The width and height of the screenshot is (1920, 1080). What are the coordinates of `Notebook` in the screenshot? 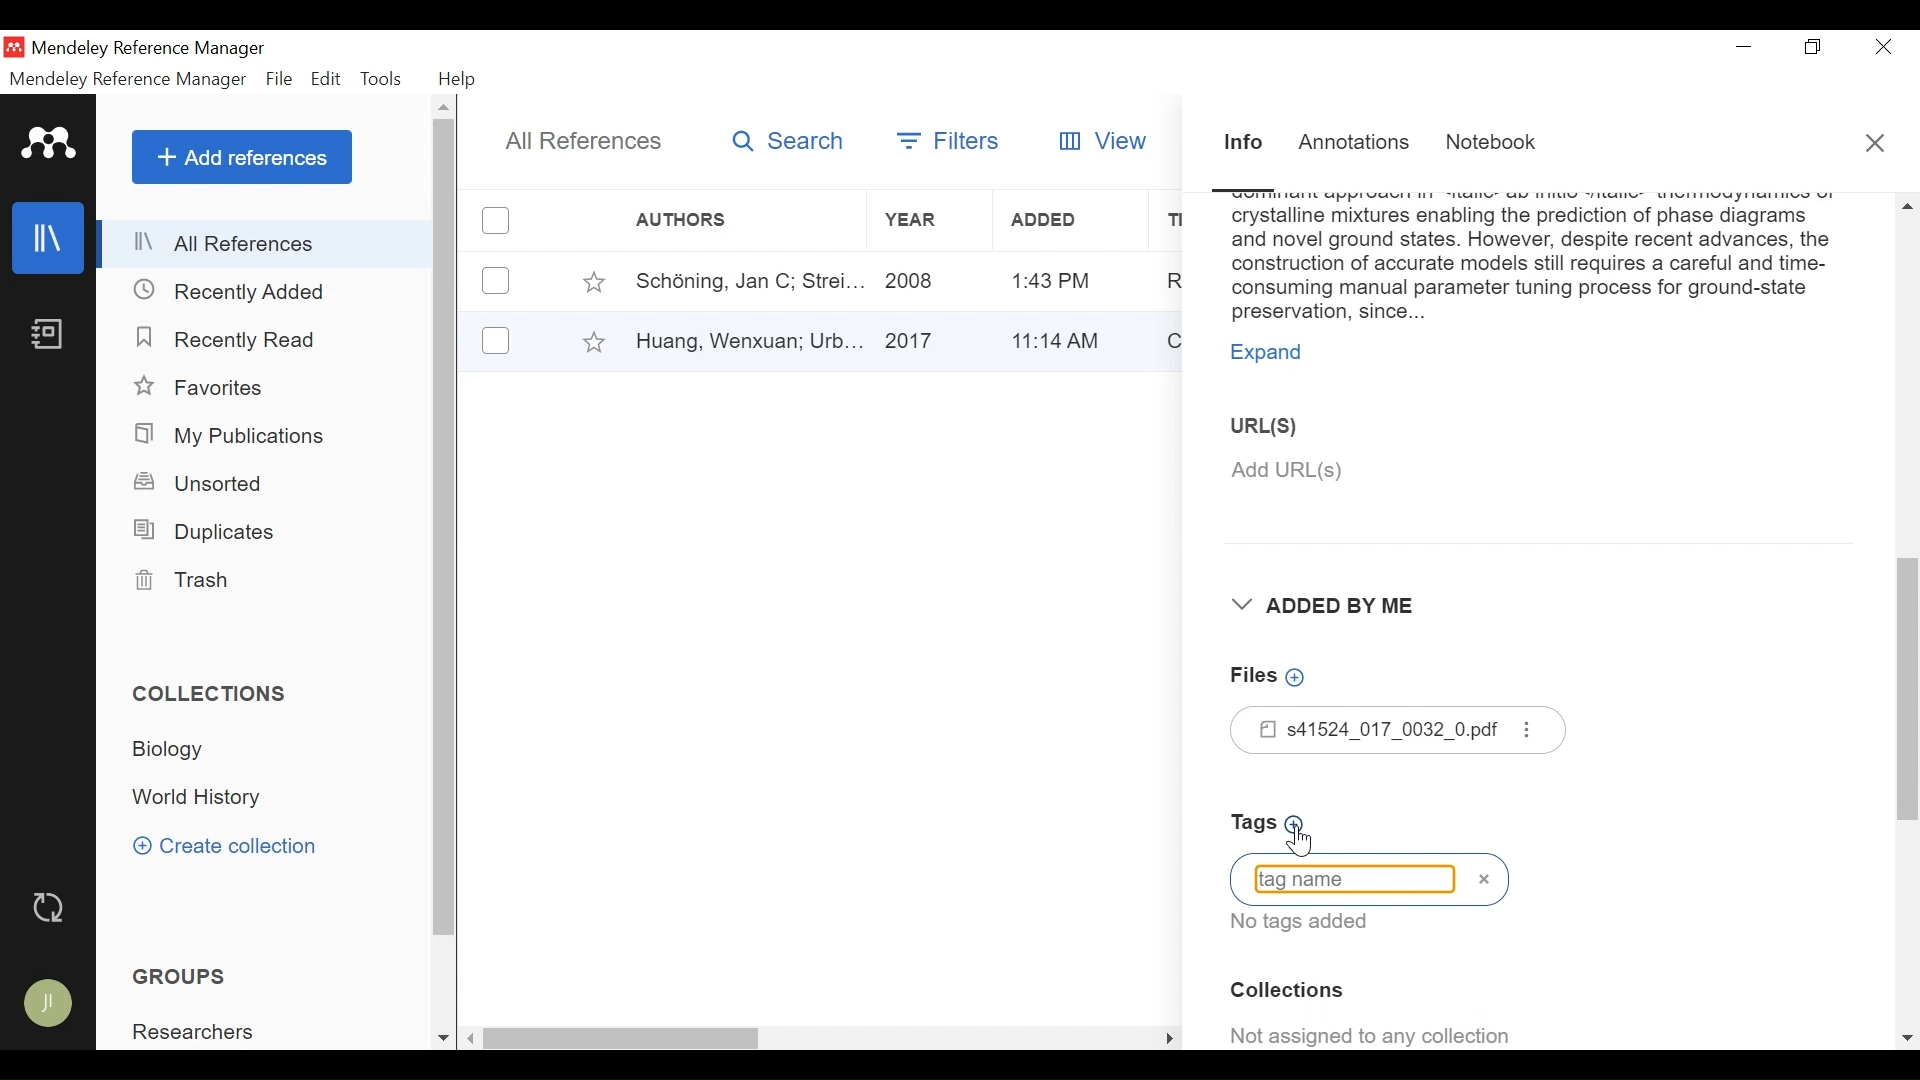 It's located at (1496, 143).